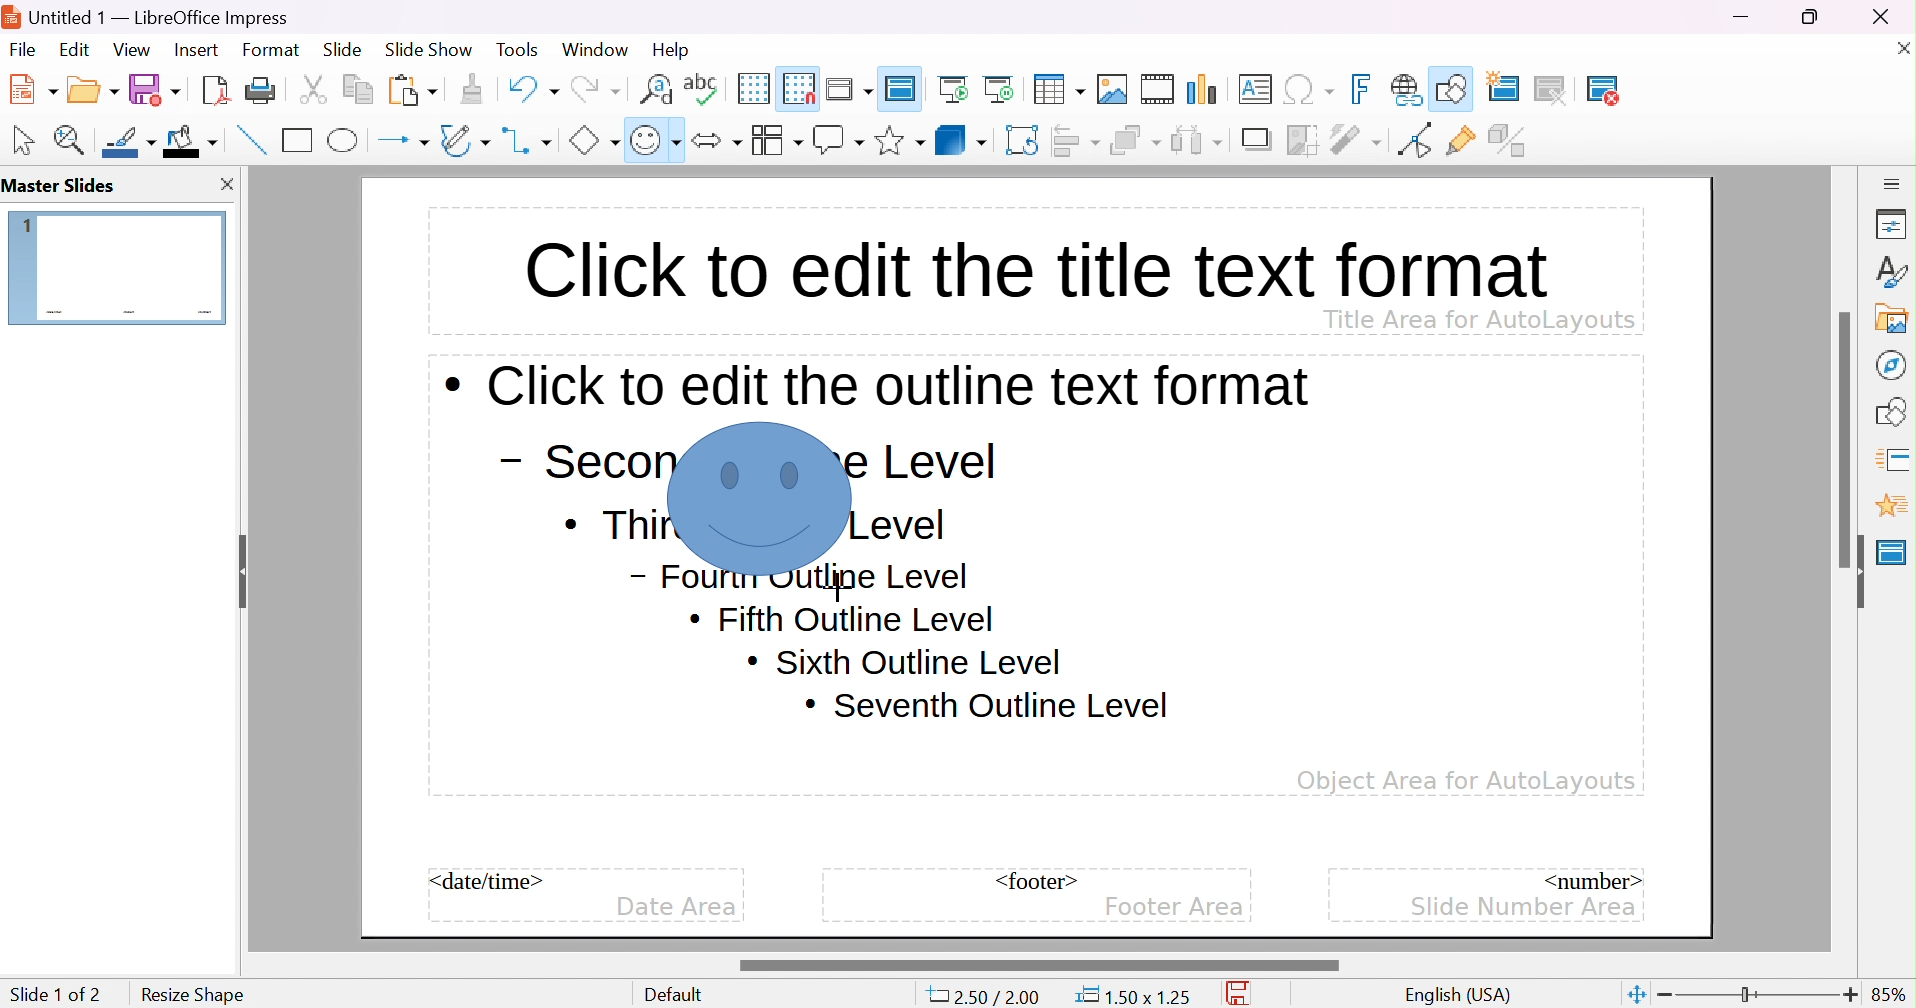 The image size is (1916, 1008). Describe the element at coordinates (761, 498) in the screenshot. I see `symbol` at that location.